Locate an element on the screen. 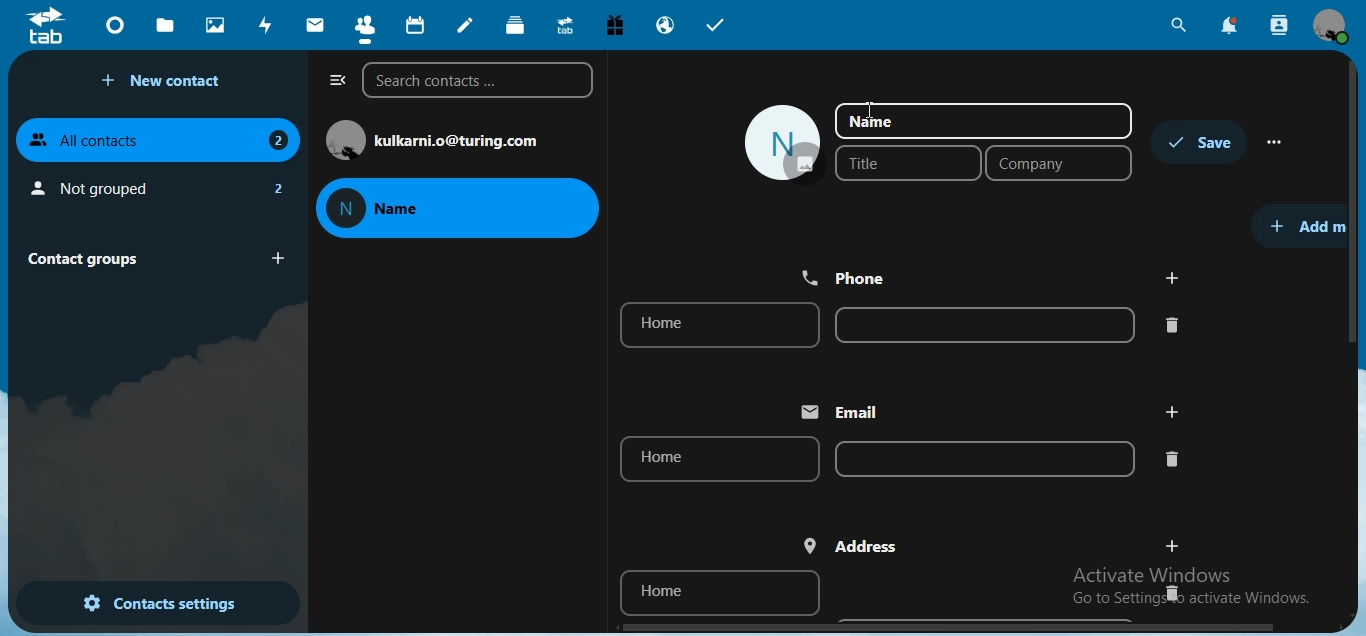 Image resolution: width=1366 pixels, height=636 pixels. notes is located at coordinates (467, 25).